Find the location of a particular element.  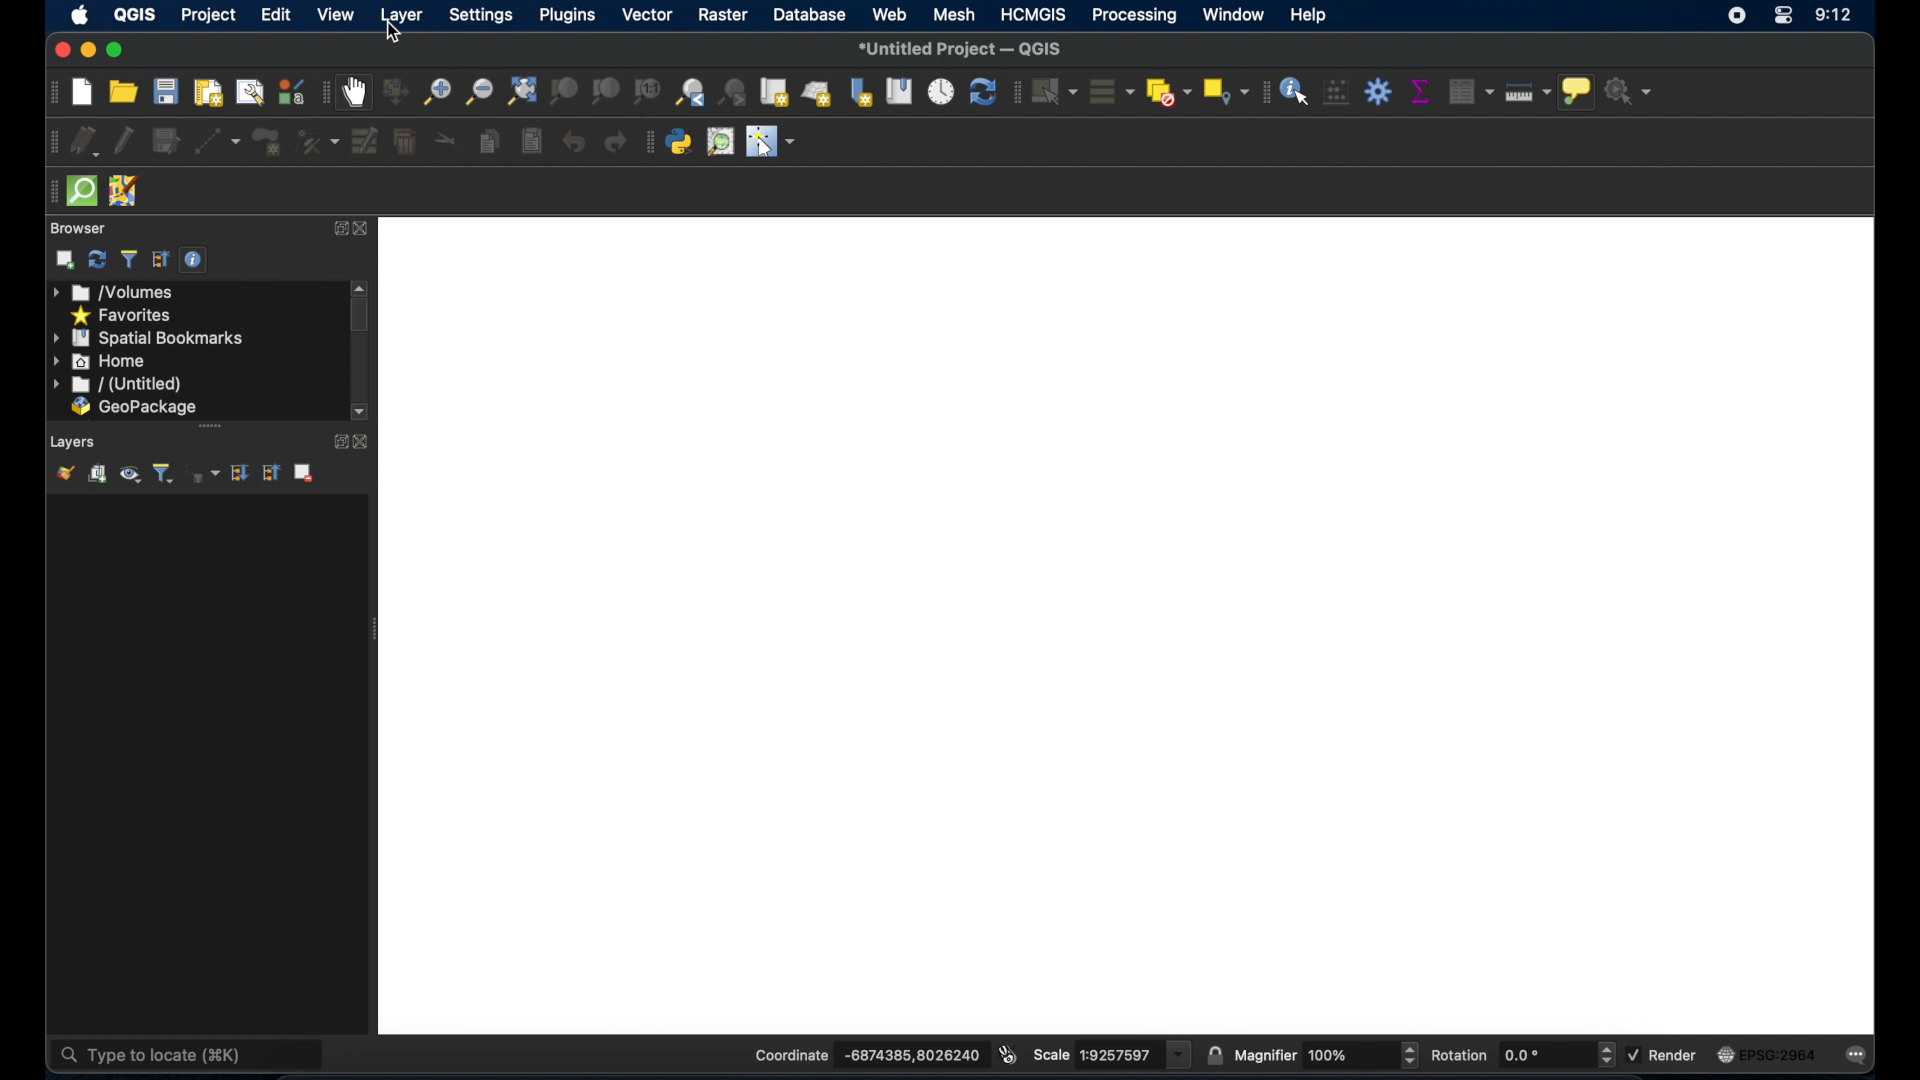

*Untitled Project - QGIS is located at coordinates (963, 47).